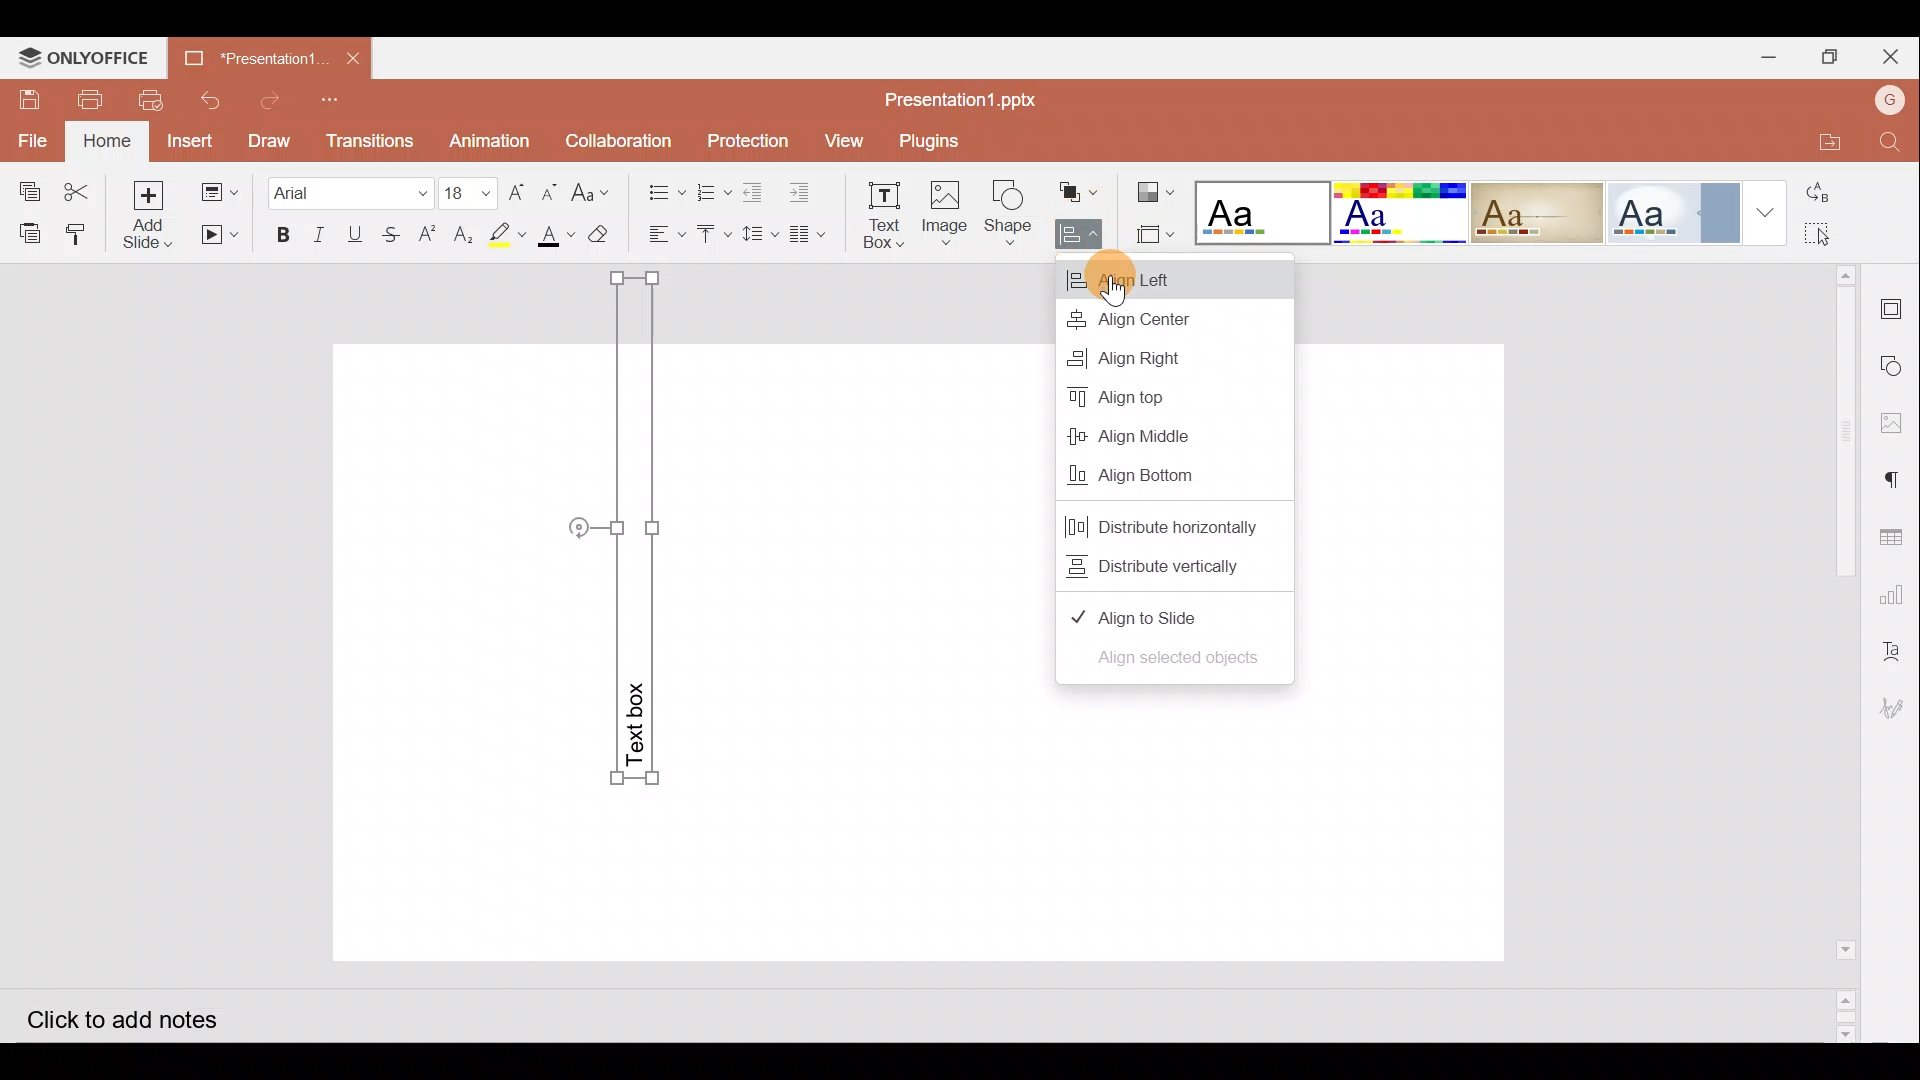 This screenshot has width=1920, height=1080. Describe the element at coordinates (1896, 534) in the screenshot. I see `Table settings` at that location.